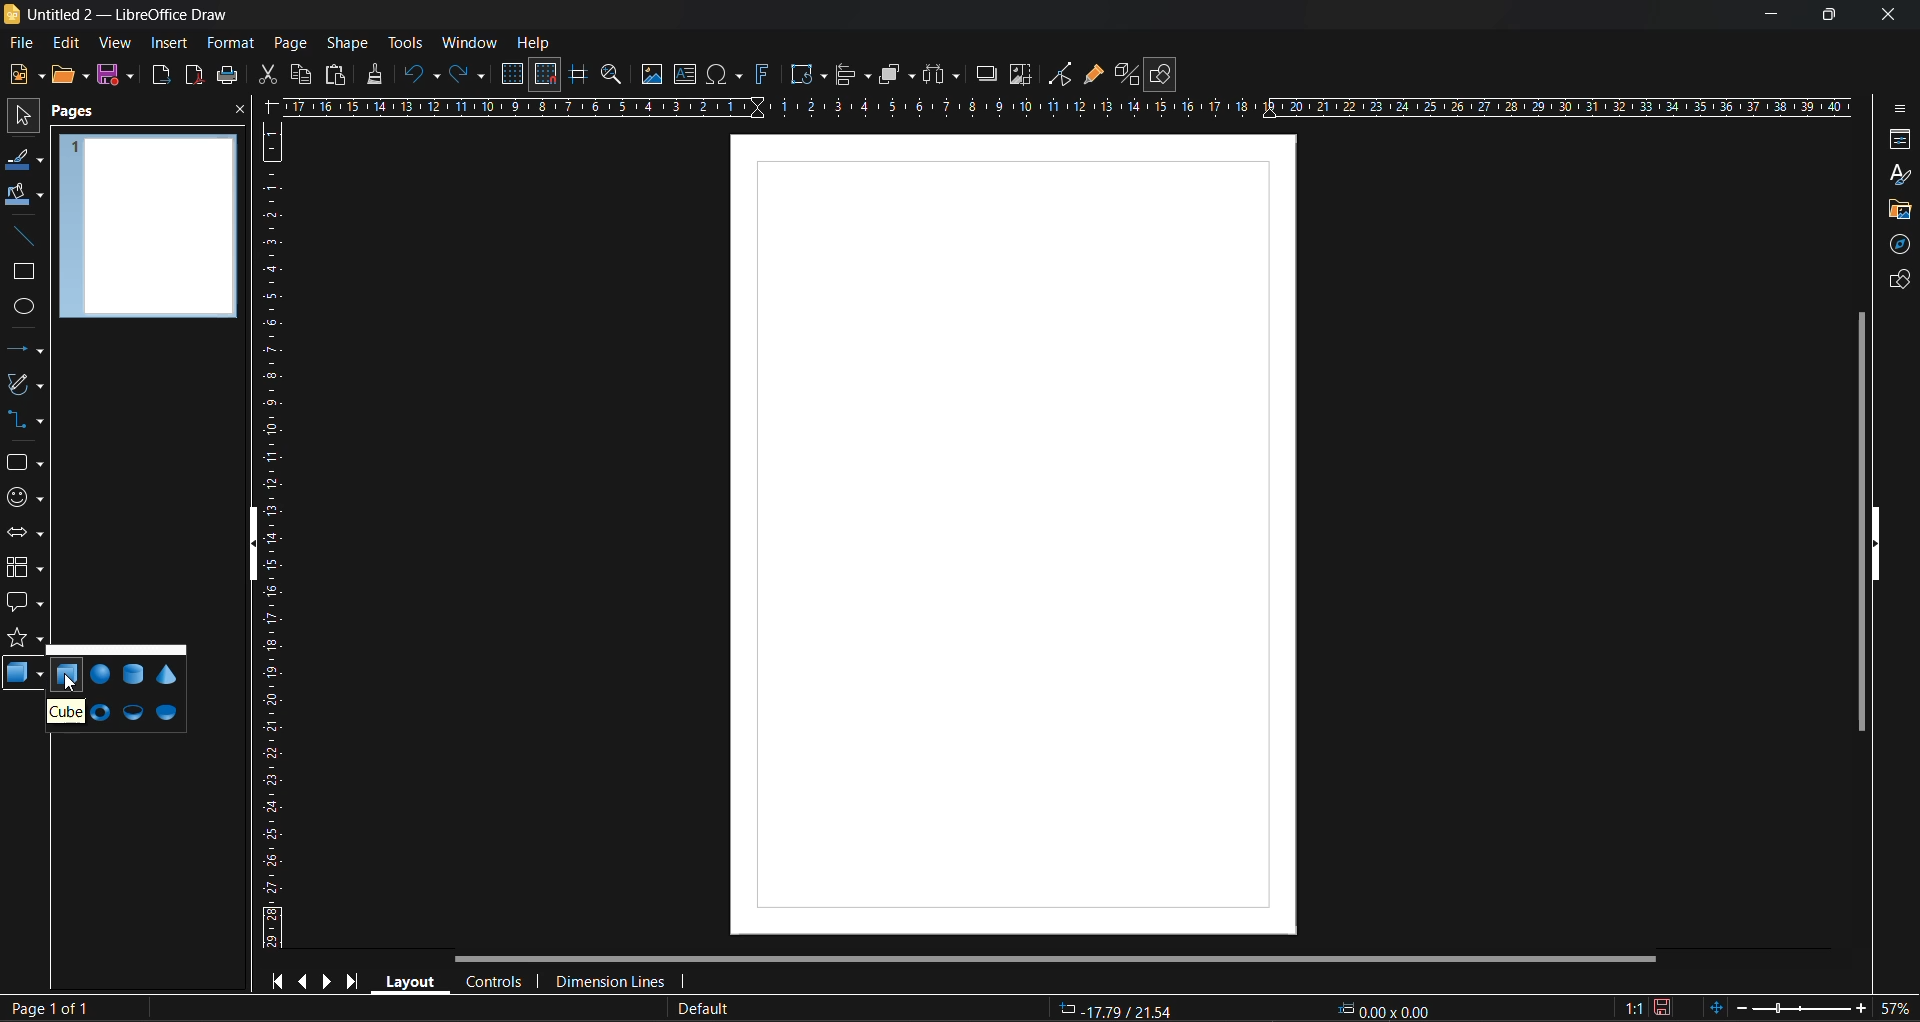 The width and height of the screenshot is (1920, 1022). Describe the element at coordinates (289, 42) in the screenshot. I see `page` at that location.